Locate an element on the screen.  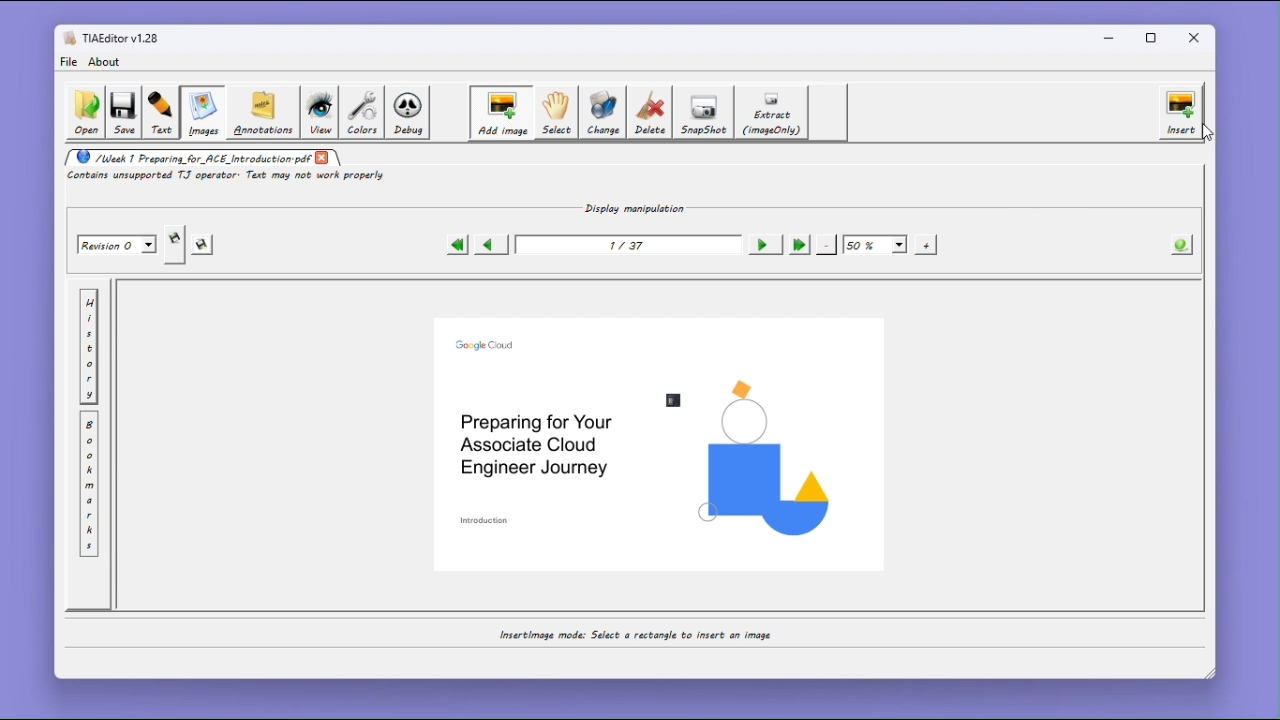
First page is located at coordinates (456, 245).